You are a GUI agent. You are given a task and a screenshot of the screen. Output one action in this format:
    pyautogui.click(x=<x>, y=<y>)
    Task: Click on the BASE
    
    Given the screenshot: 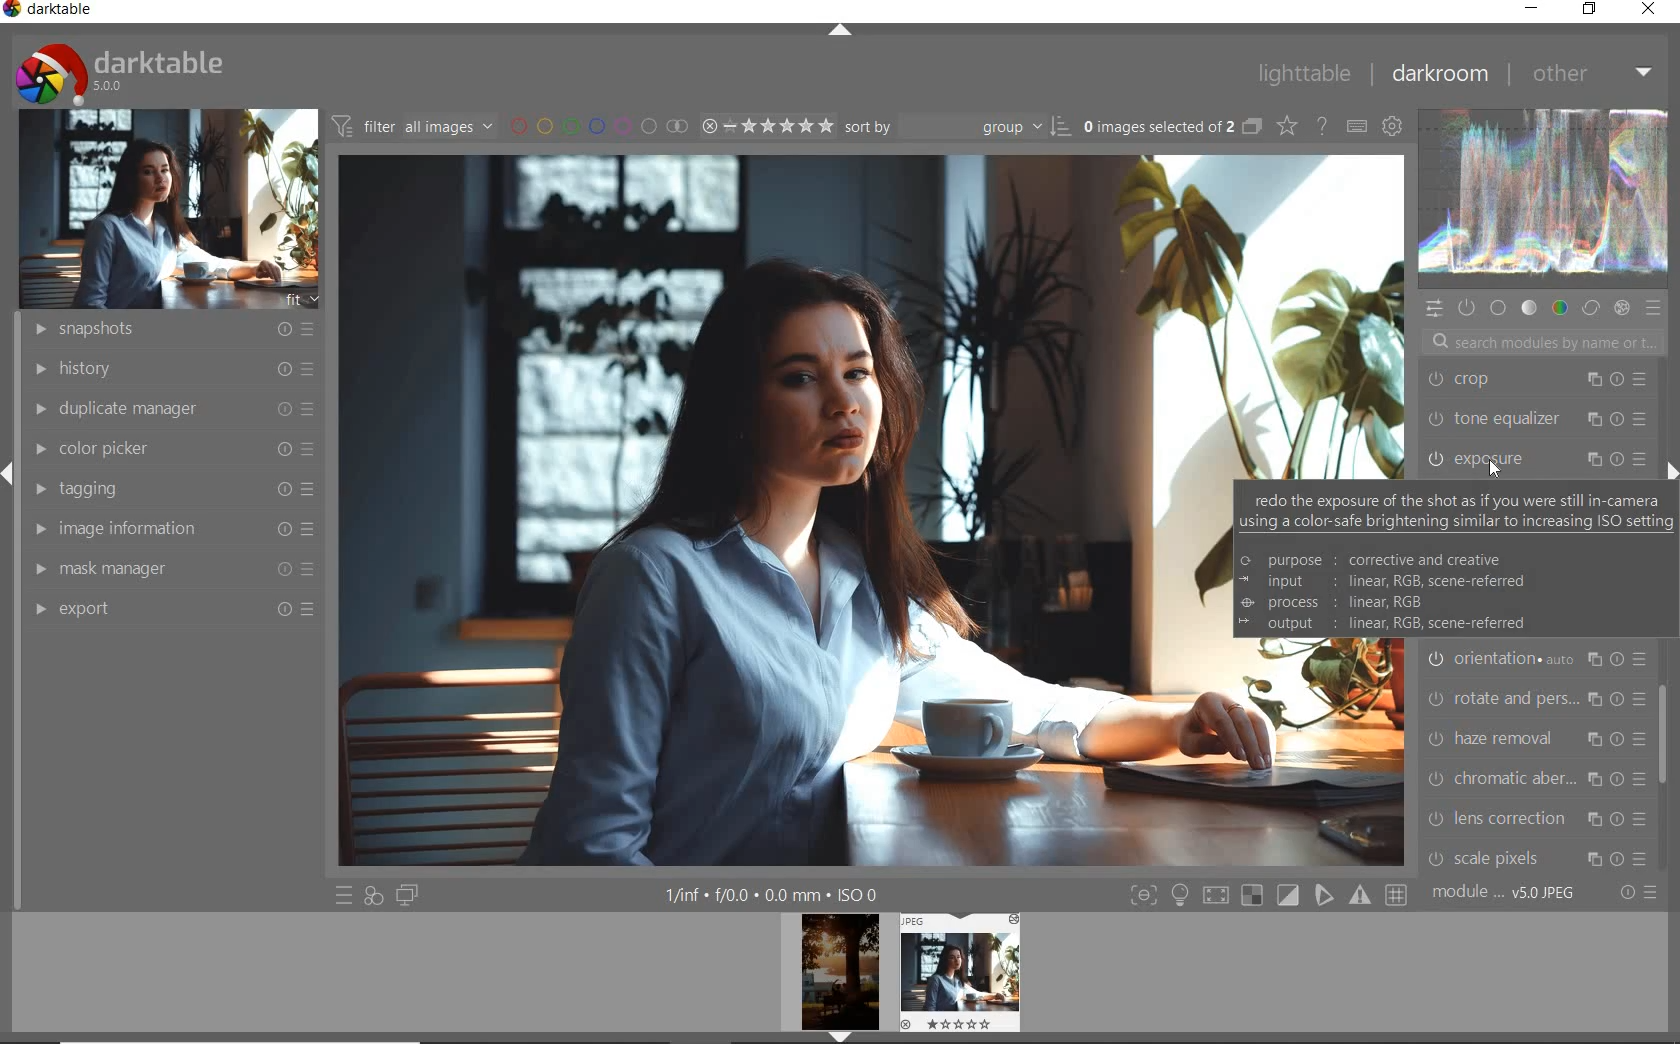 What is the action you would take?
    pyautogui.click(x=1498, y=309)
    